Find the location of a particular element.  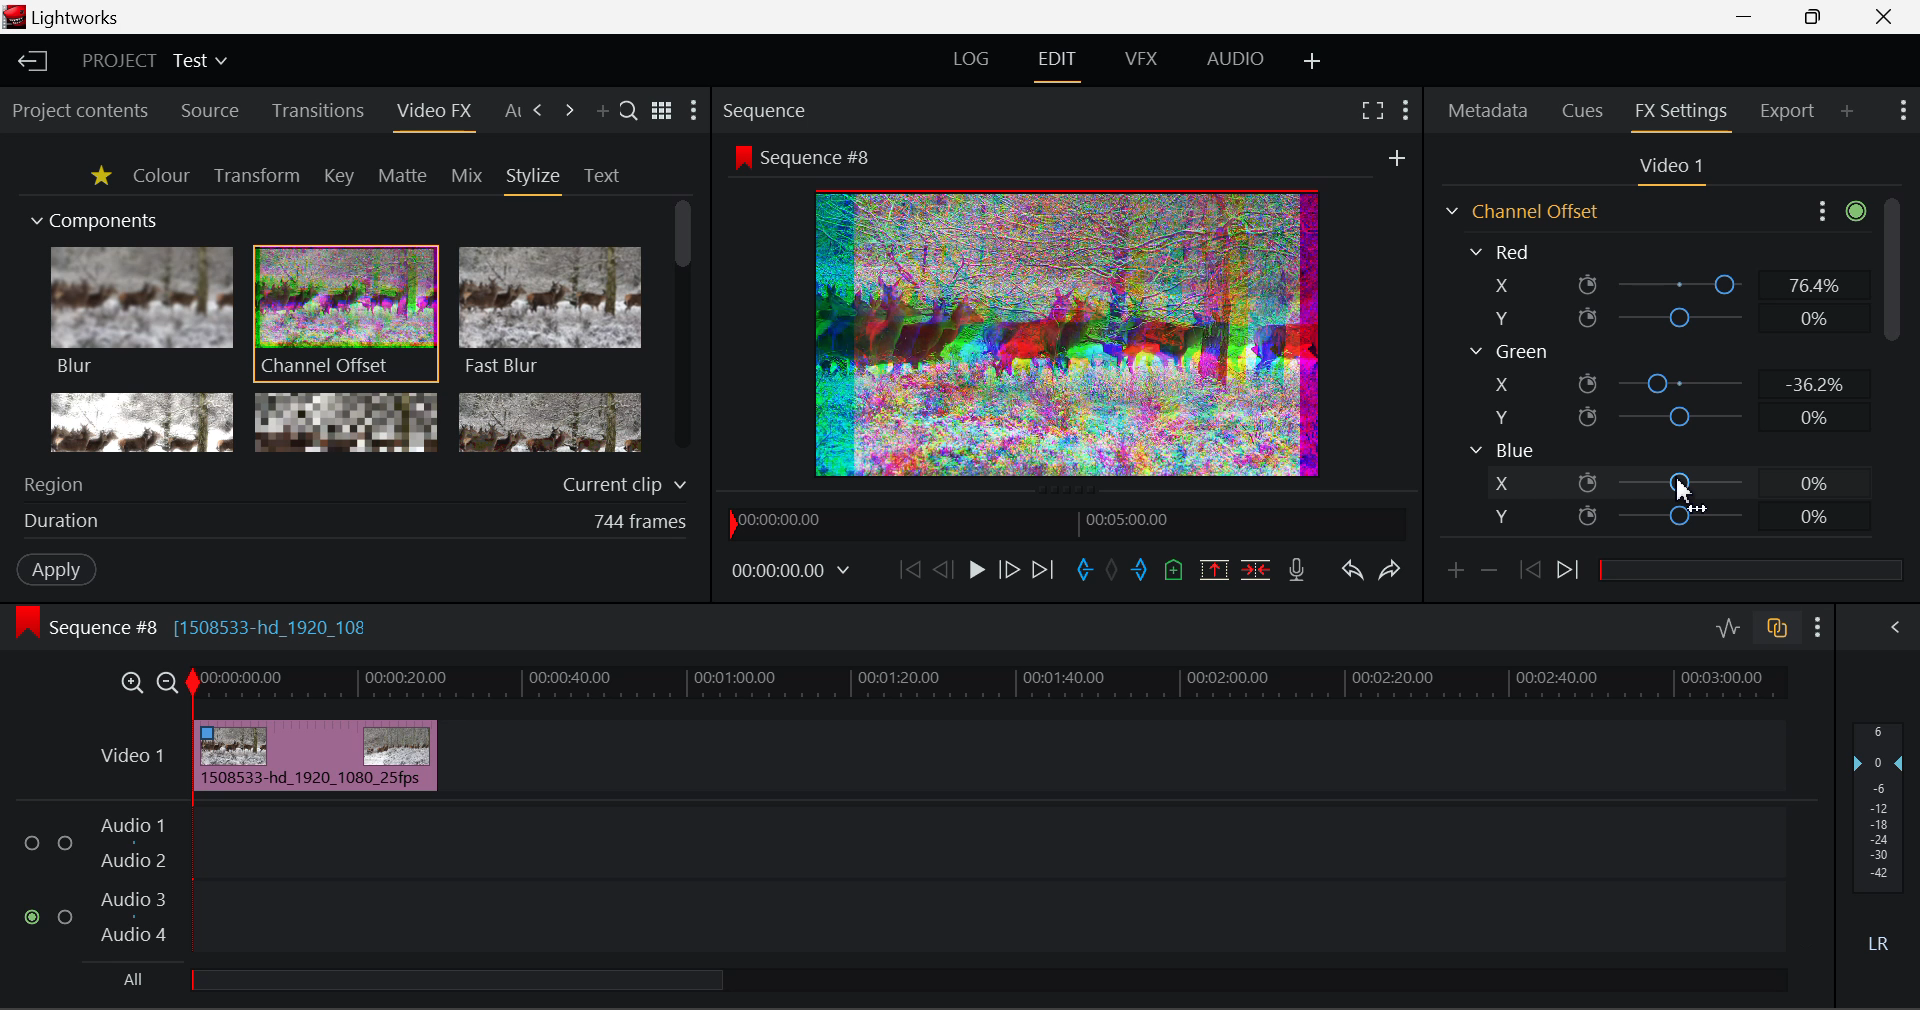

Audio Input Field is located at coordinates (899, 882).